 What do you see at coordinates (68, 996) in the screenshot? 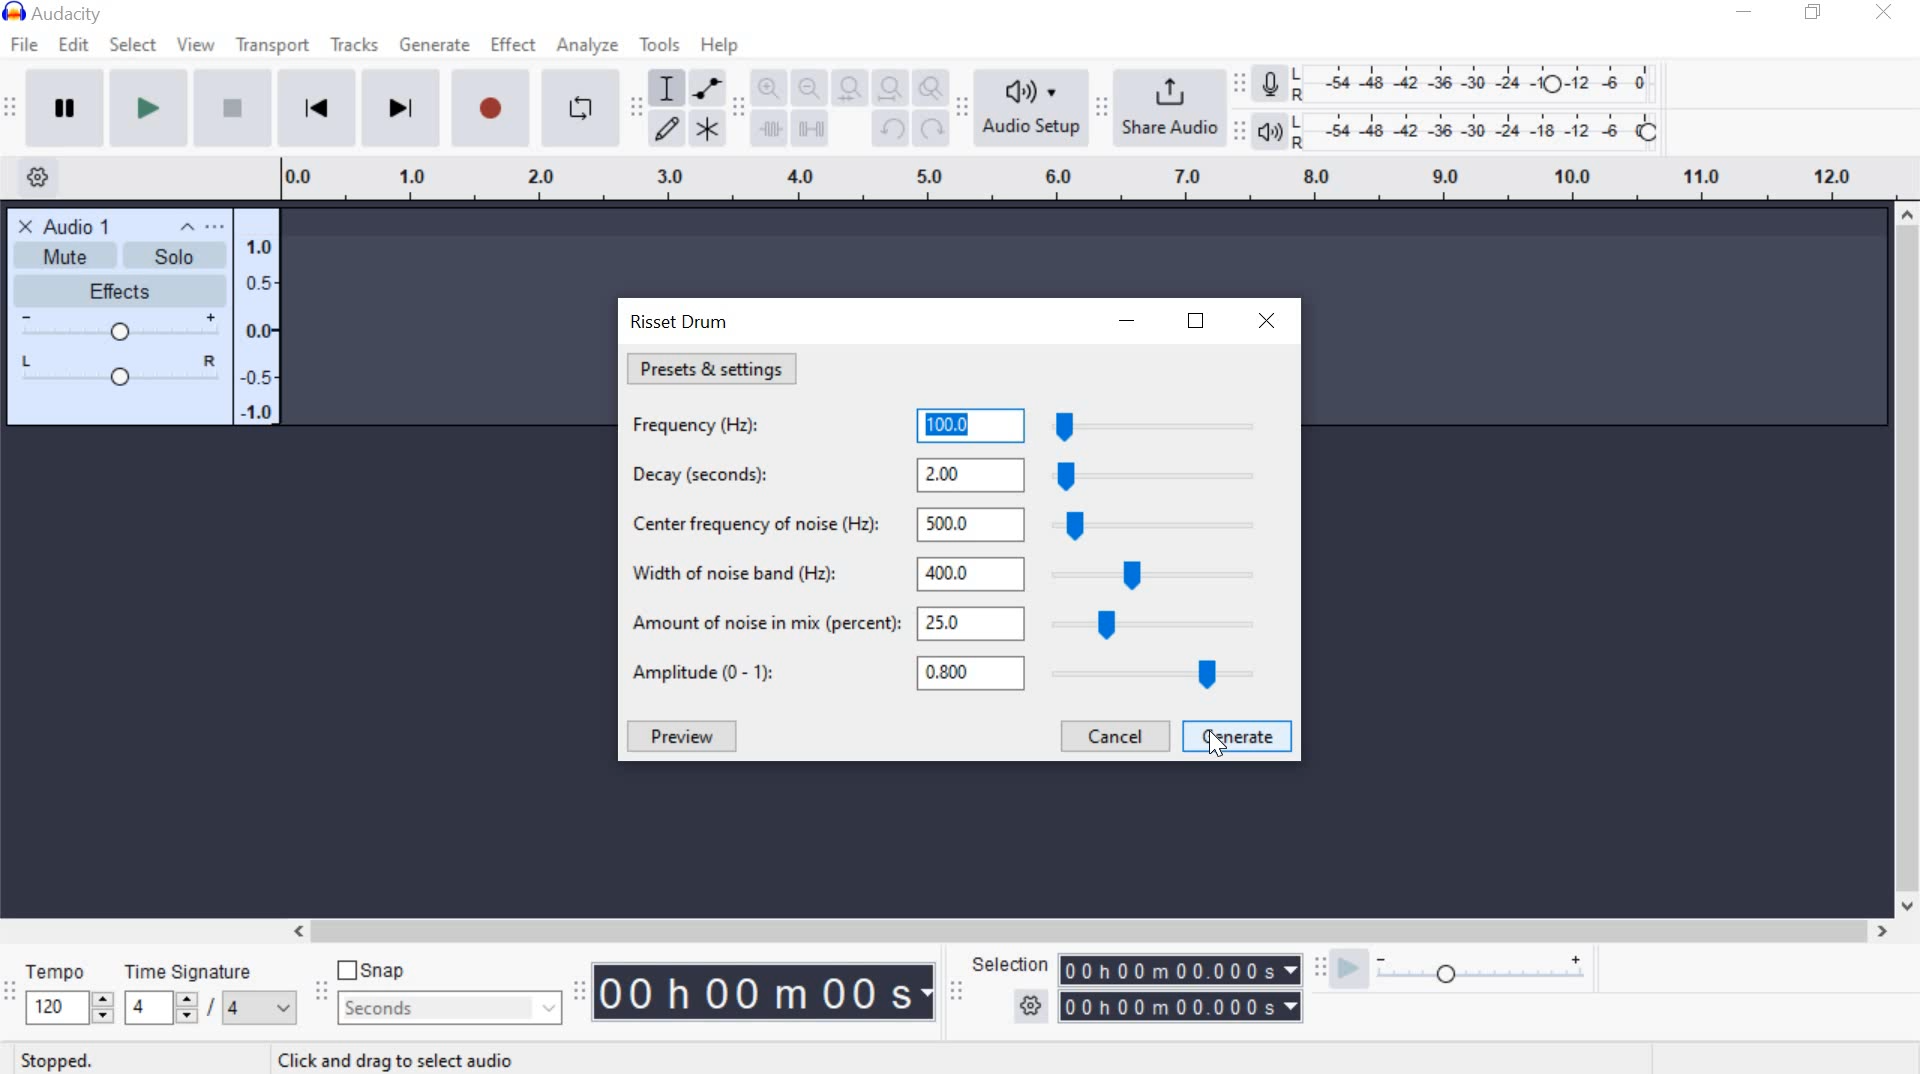
I see `tempo` at bounding box center [68, 996].